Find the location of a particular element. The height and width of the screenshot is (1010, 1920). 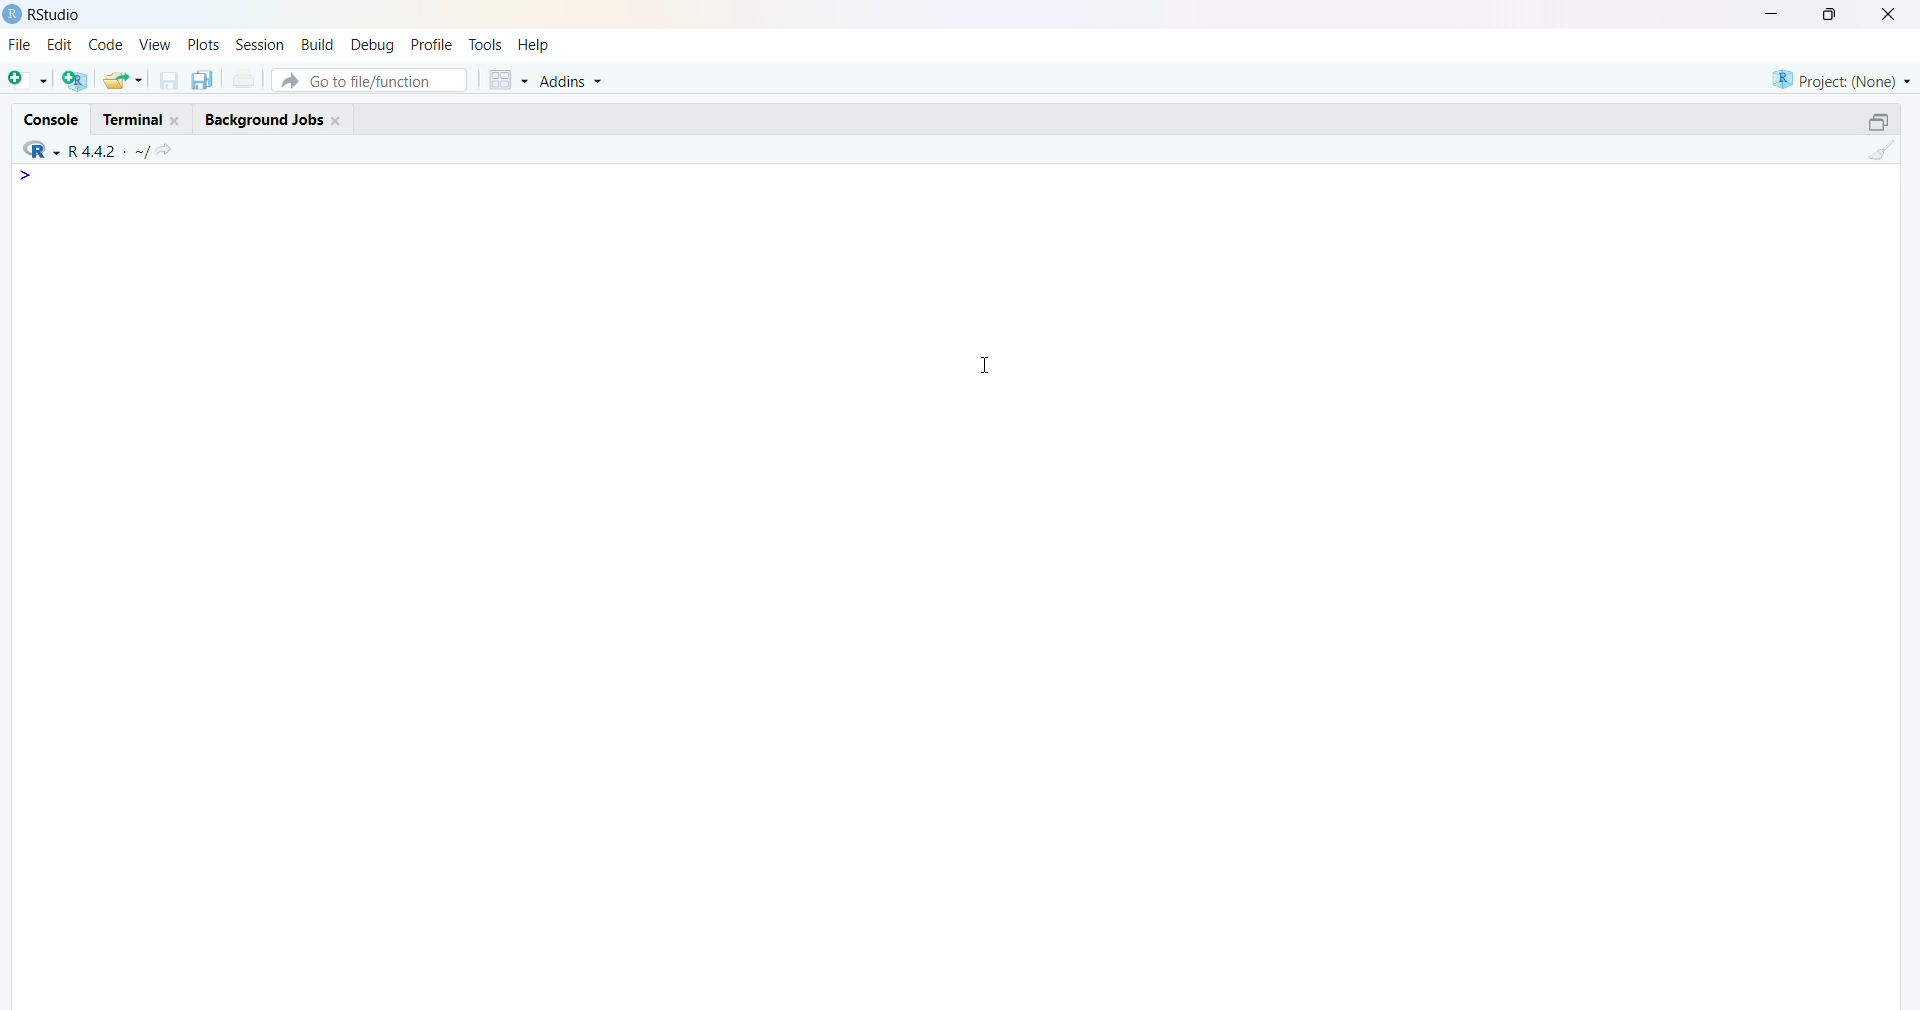

go to file/function is located at coordinates (371, 80).